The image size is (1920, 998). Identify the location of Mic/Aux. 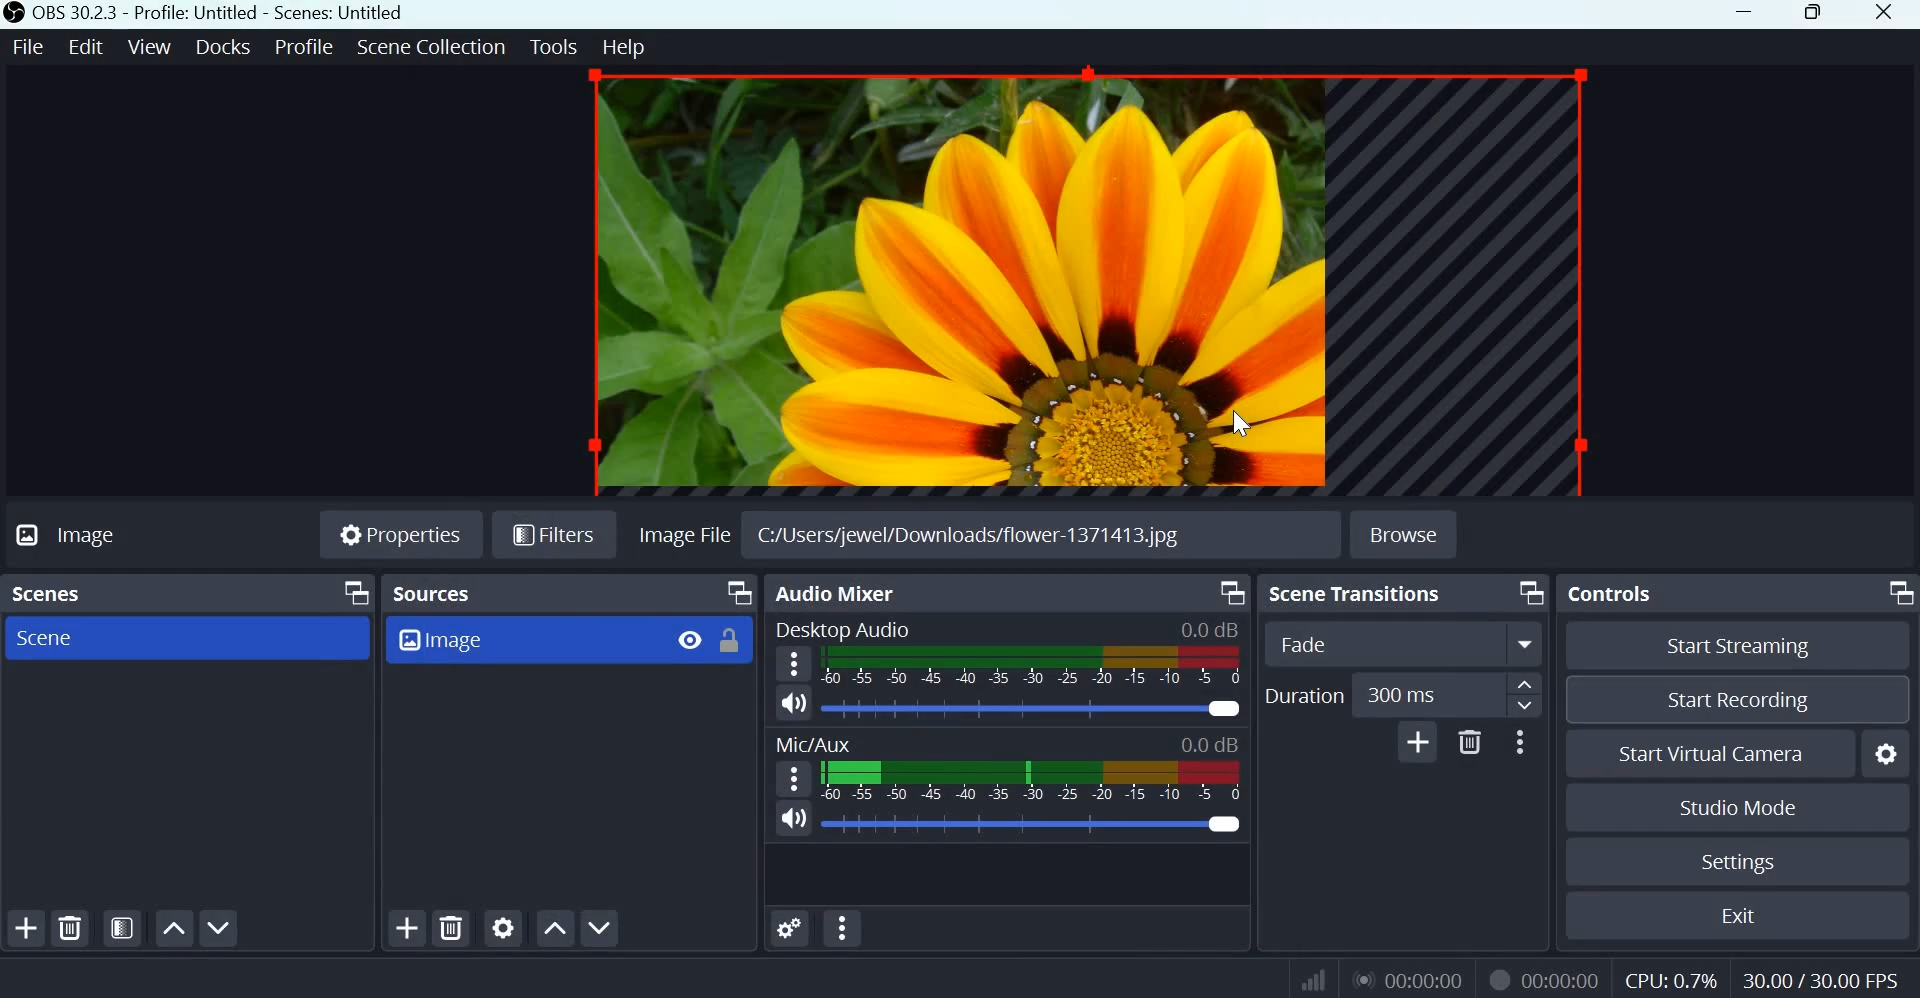
(812, 744).